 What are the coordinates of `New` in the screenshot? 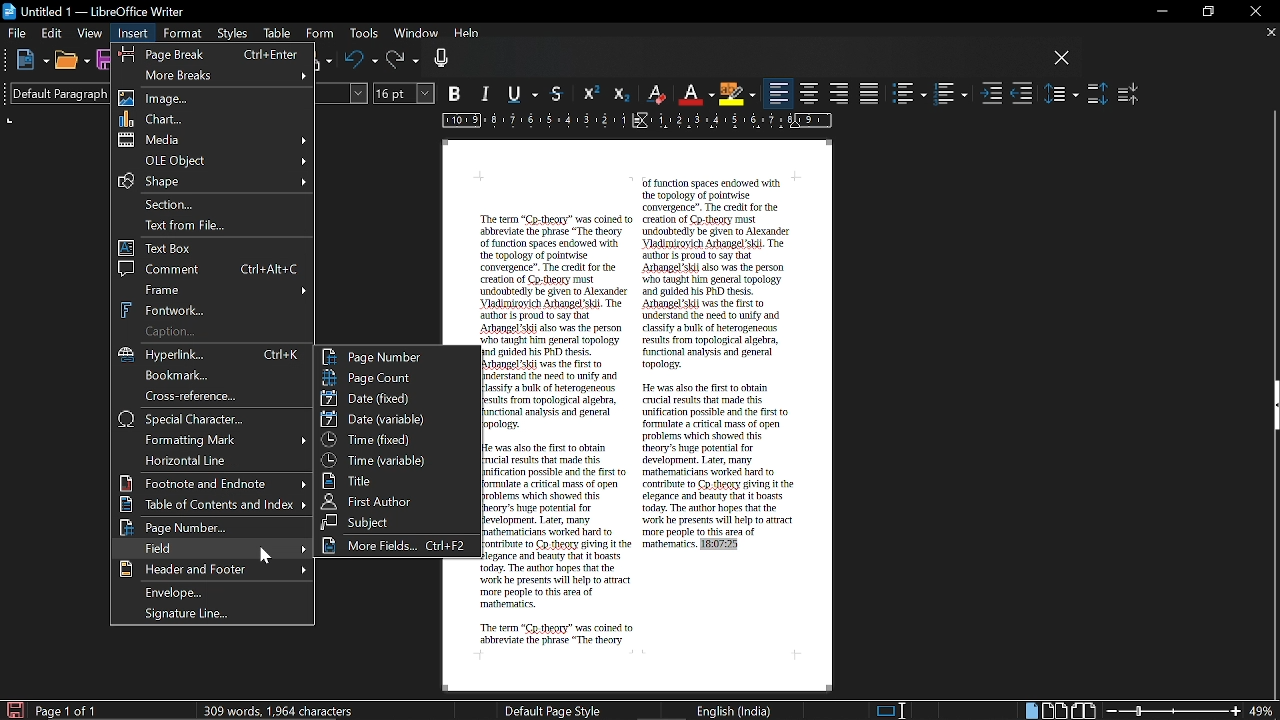 It's located at (32, 61).